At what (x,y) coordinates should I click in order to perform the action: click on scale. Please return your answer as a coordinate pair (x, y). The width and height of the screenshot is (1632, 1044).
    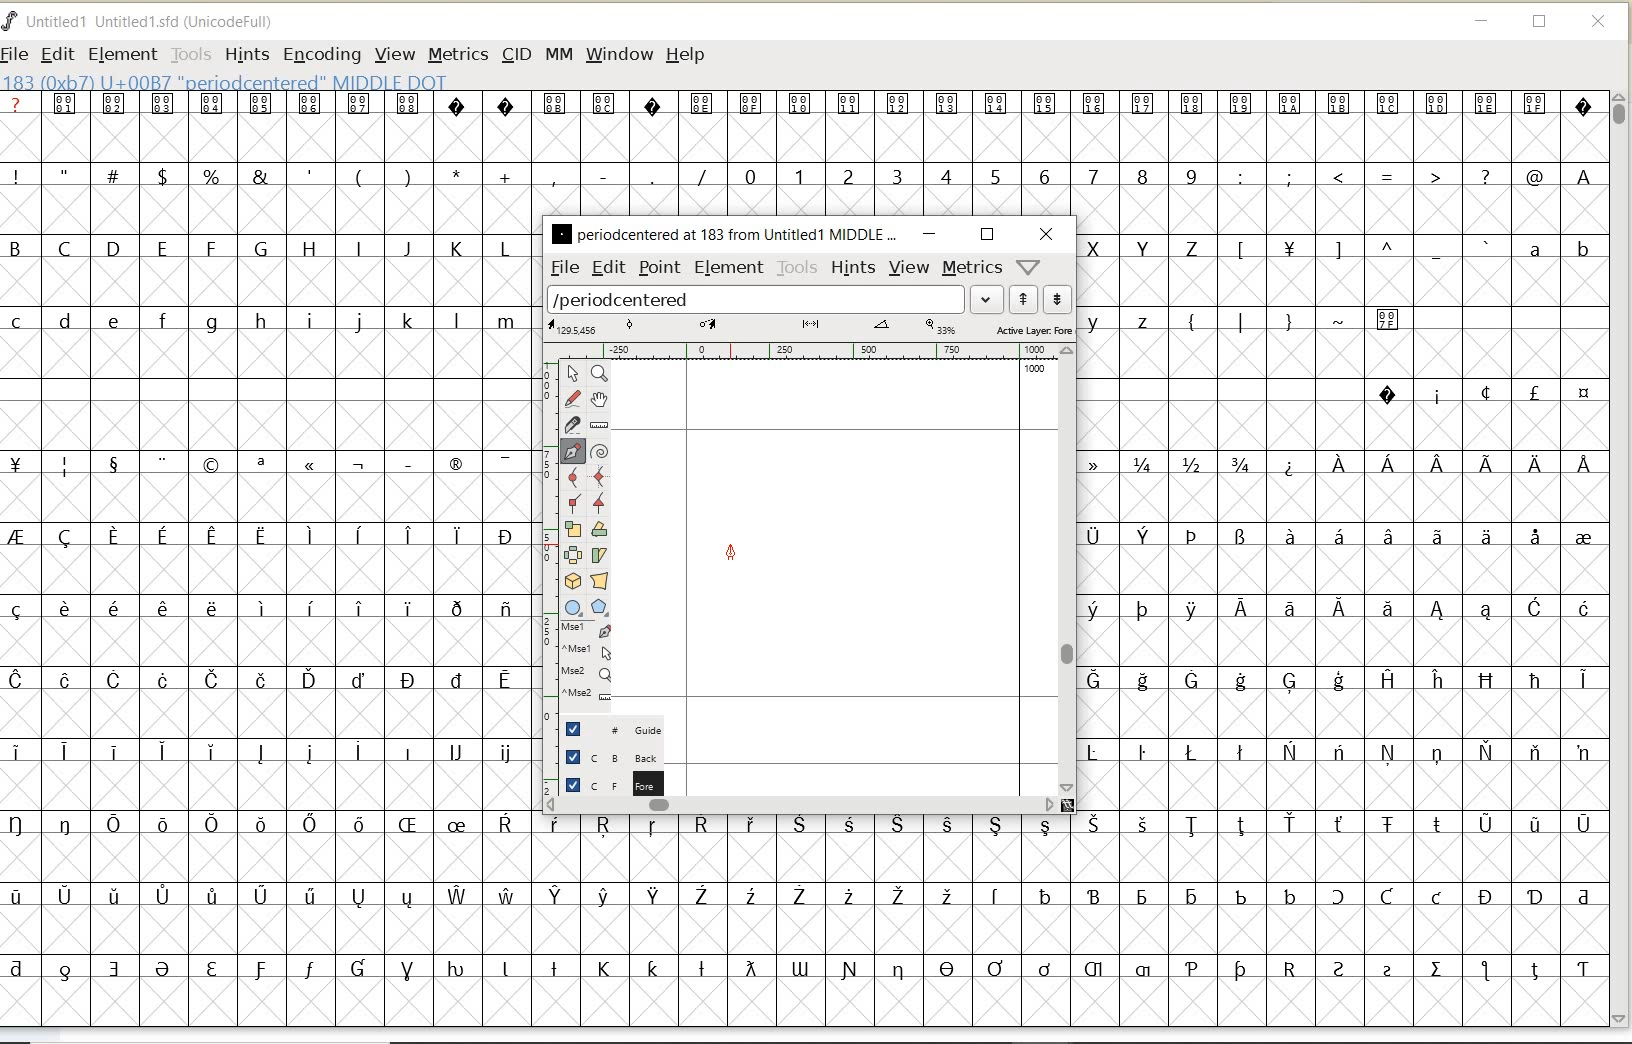
    Looking at the image, I should click on (545, 527).